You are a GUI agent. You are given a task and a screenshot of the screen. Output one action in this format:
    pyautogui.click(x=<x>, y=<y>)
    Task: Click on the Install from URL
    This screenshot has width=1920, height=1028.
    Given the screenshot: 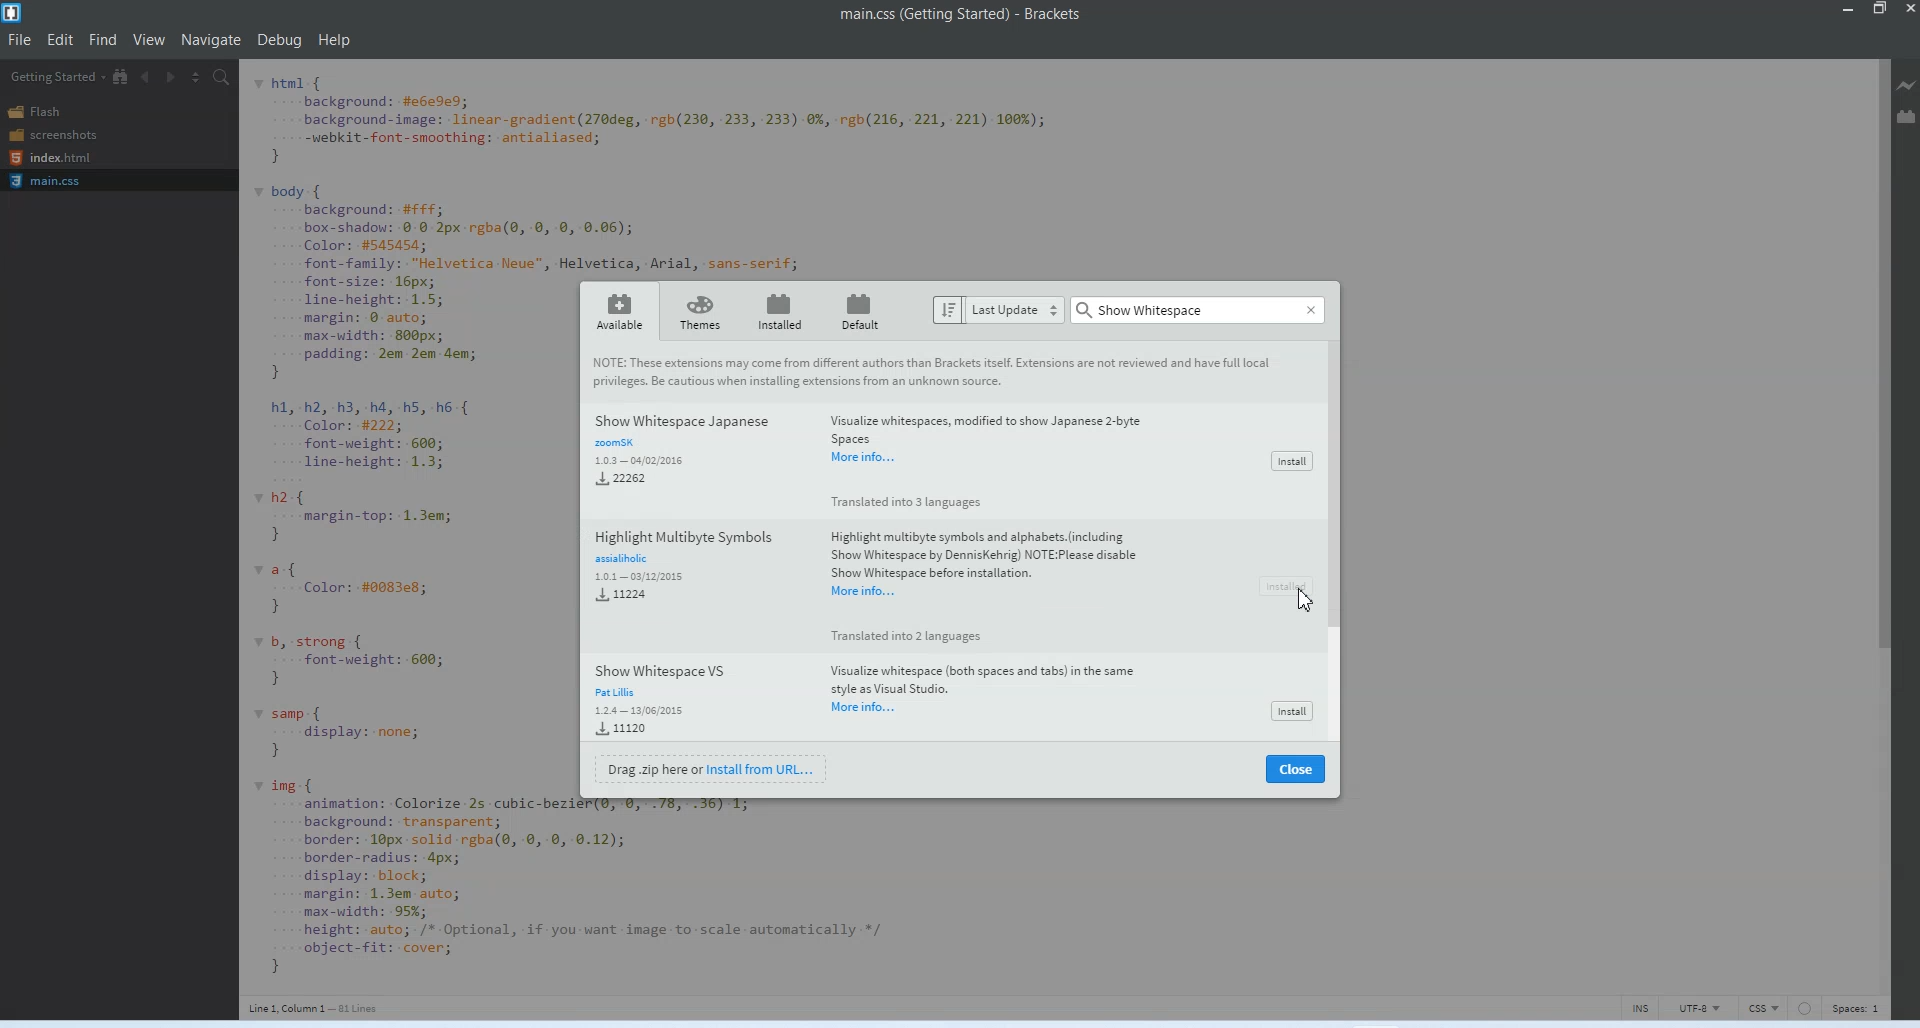 What is the action you would take?
    pyautogui.click(x=715, y=768)
    